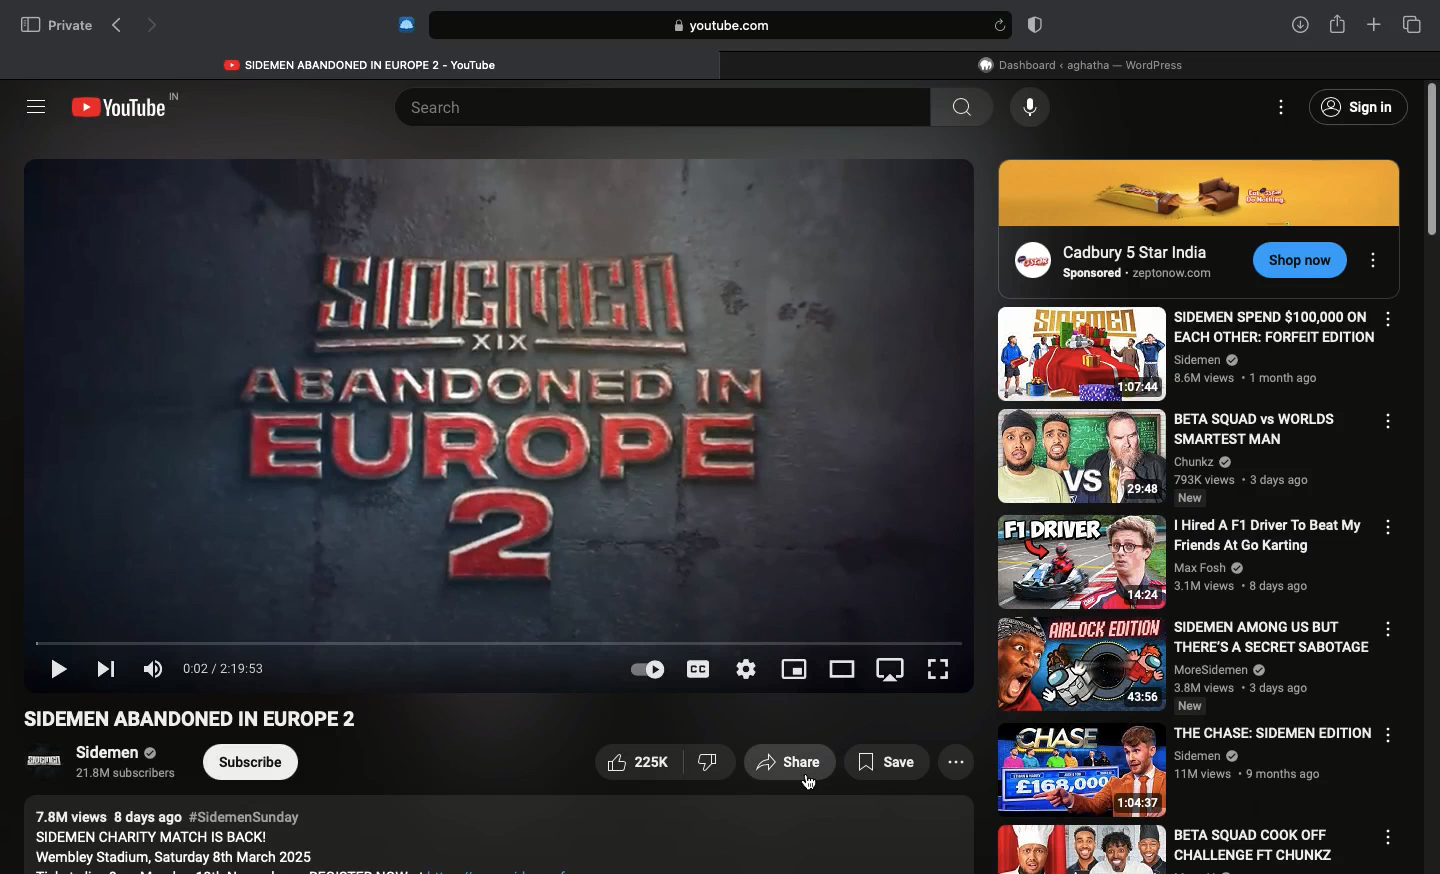 This screenshot has height=874, width=1440. I want to click on Options, so click(1283, 106).